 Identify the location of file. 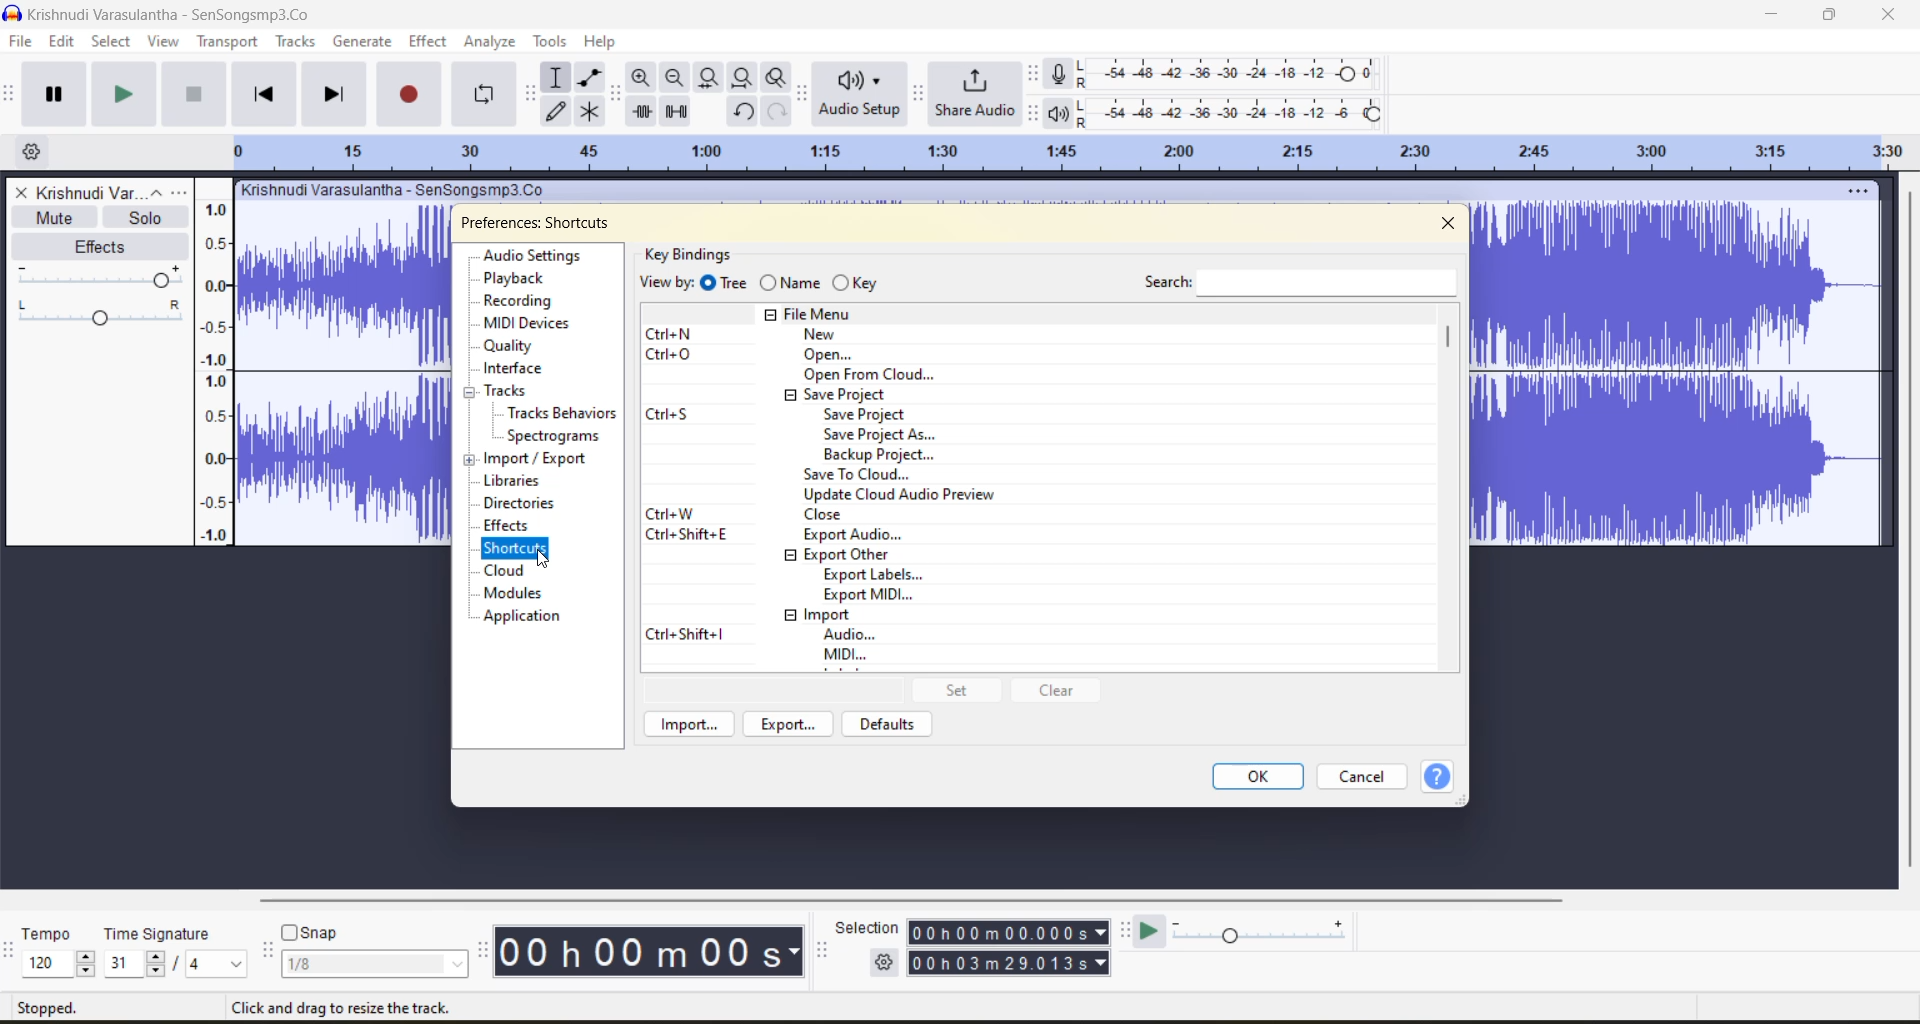
(18, 45).